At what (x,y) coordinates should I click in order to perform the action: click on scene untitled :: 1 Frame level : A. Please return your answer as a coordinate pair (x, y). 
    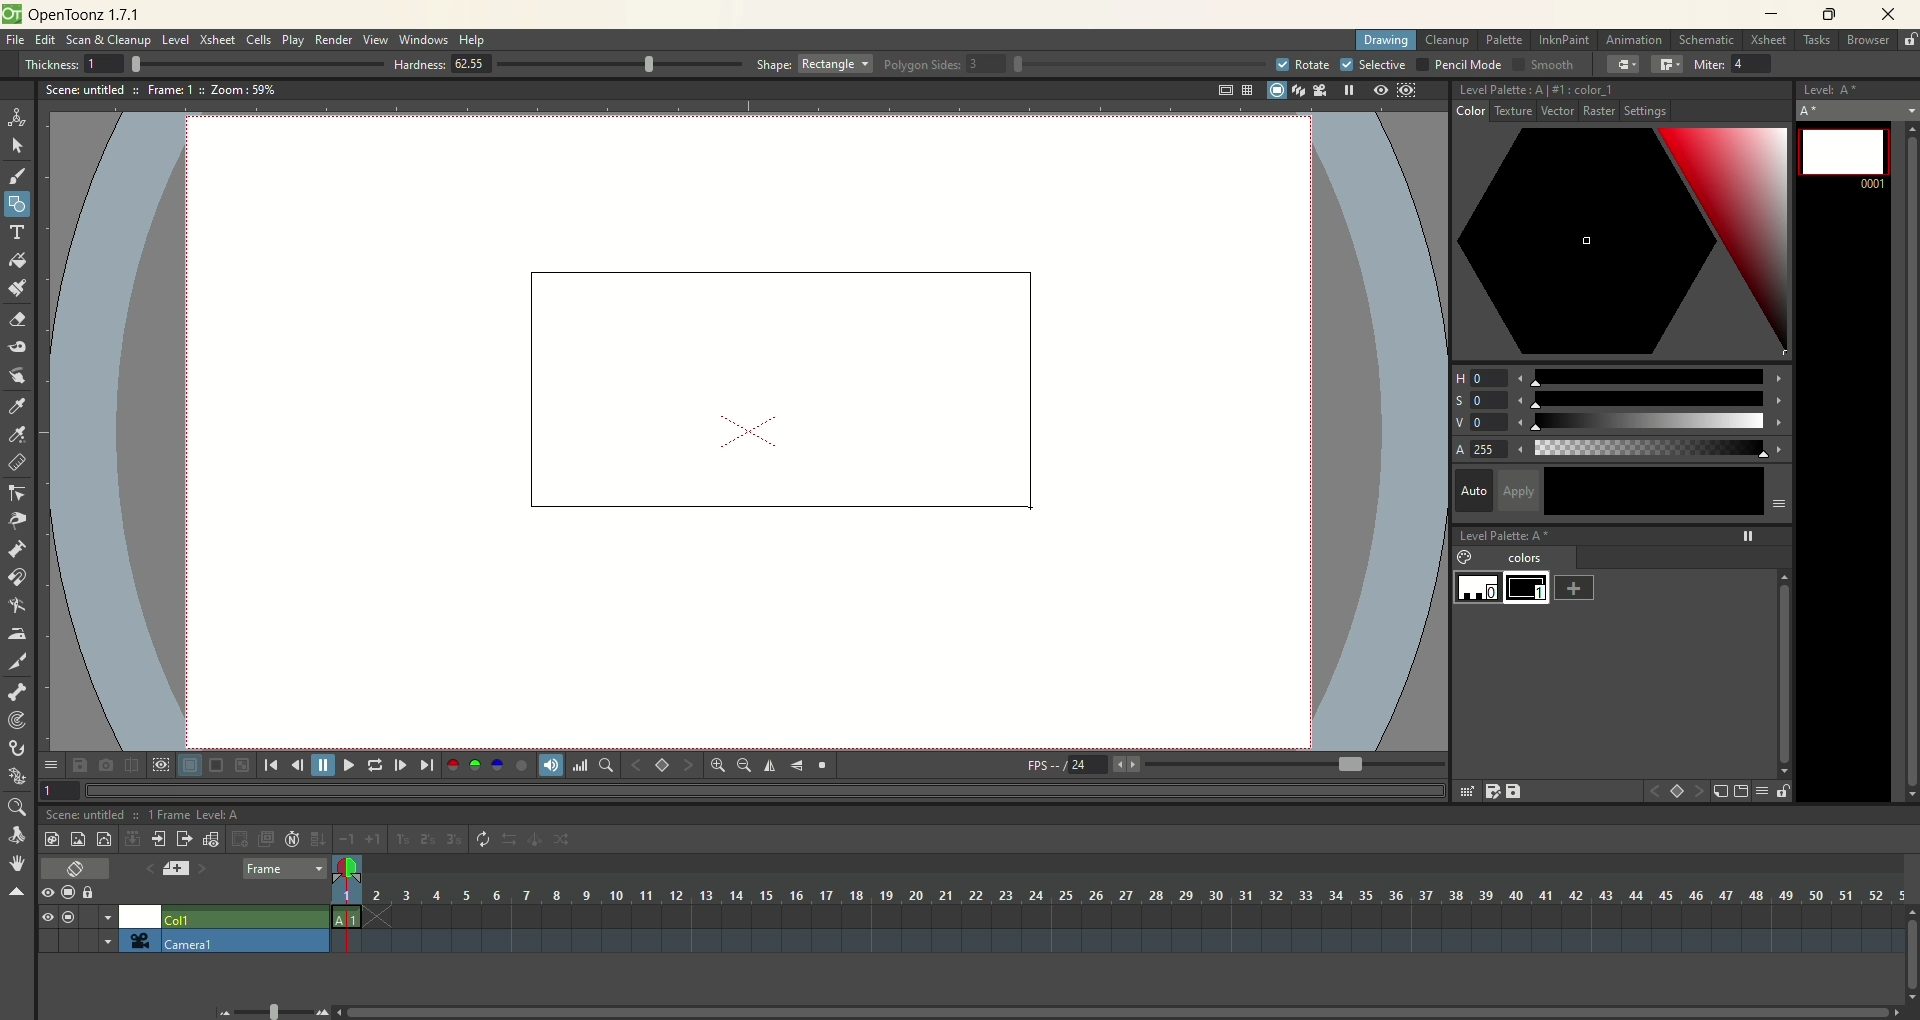
    Looking at the image, I should click on (148, 815).